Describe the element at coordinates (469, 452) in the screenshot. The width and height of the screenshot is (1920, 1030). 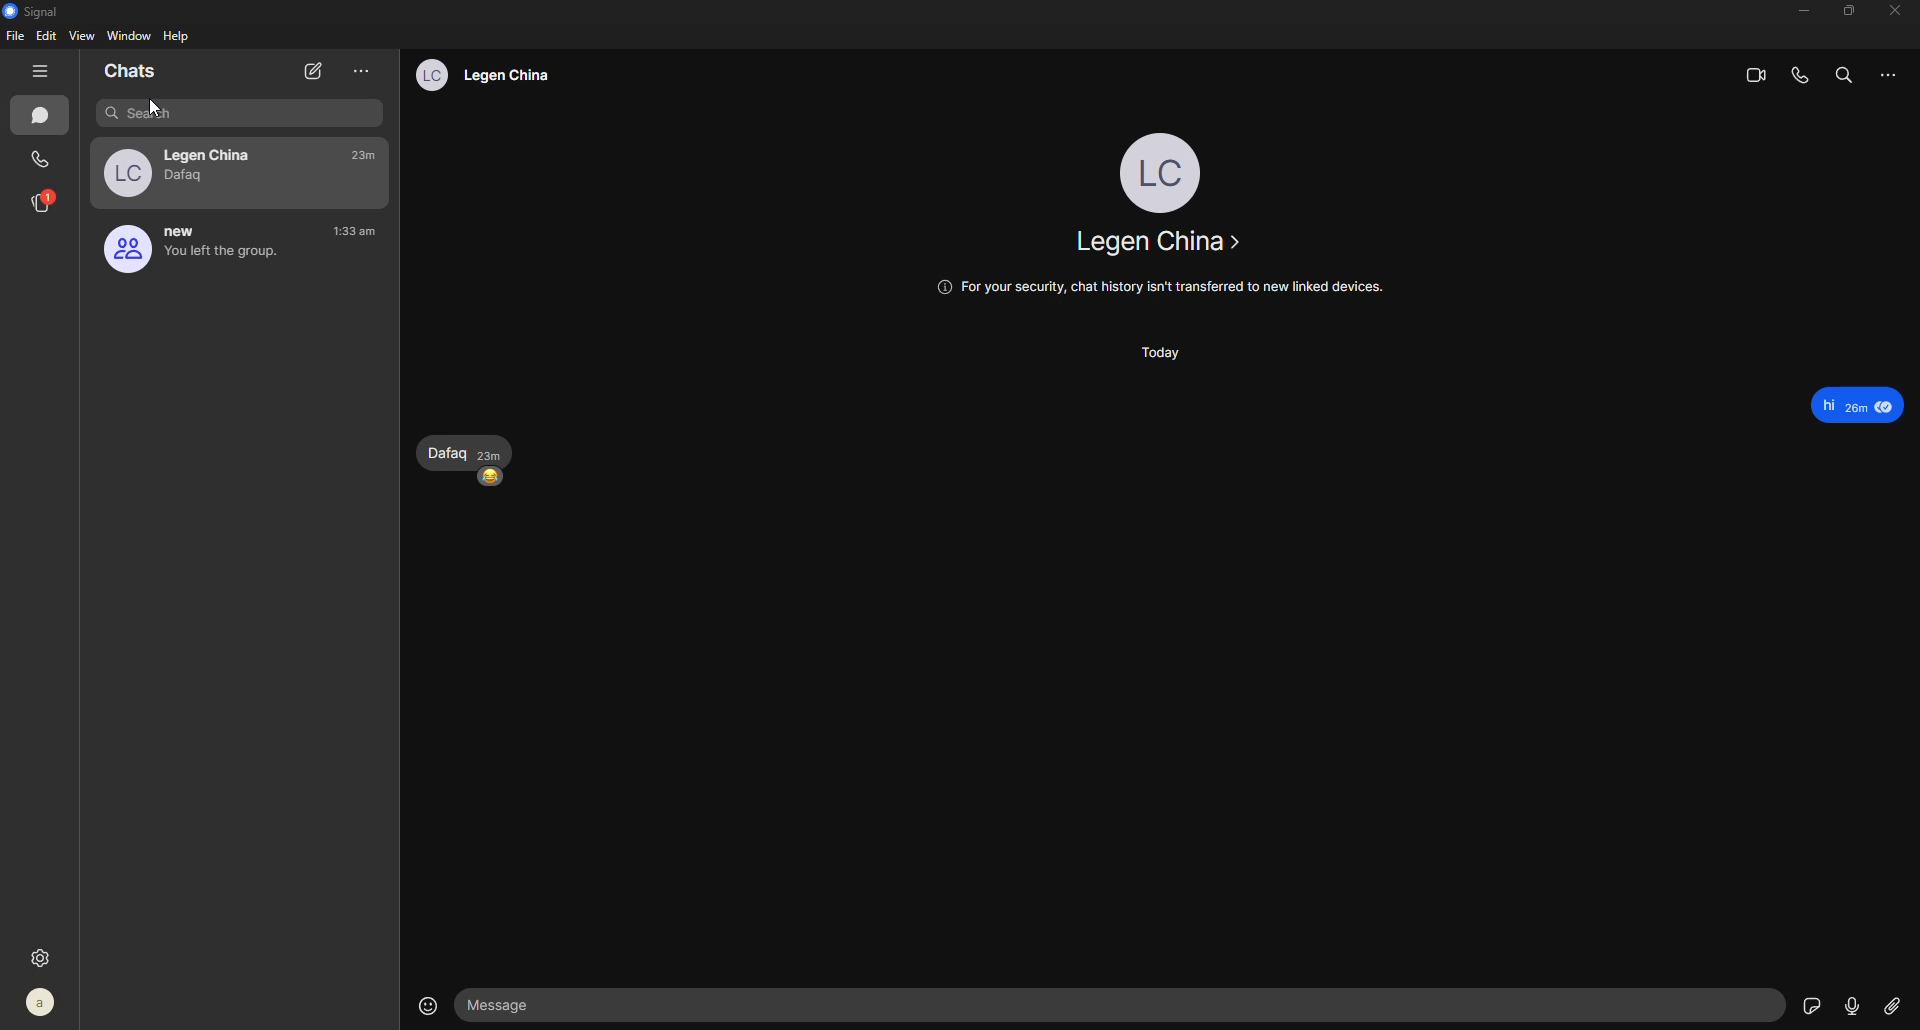
I see `dafaq 23m` at that location.